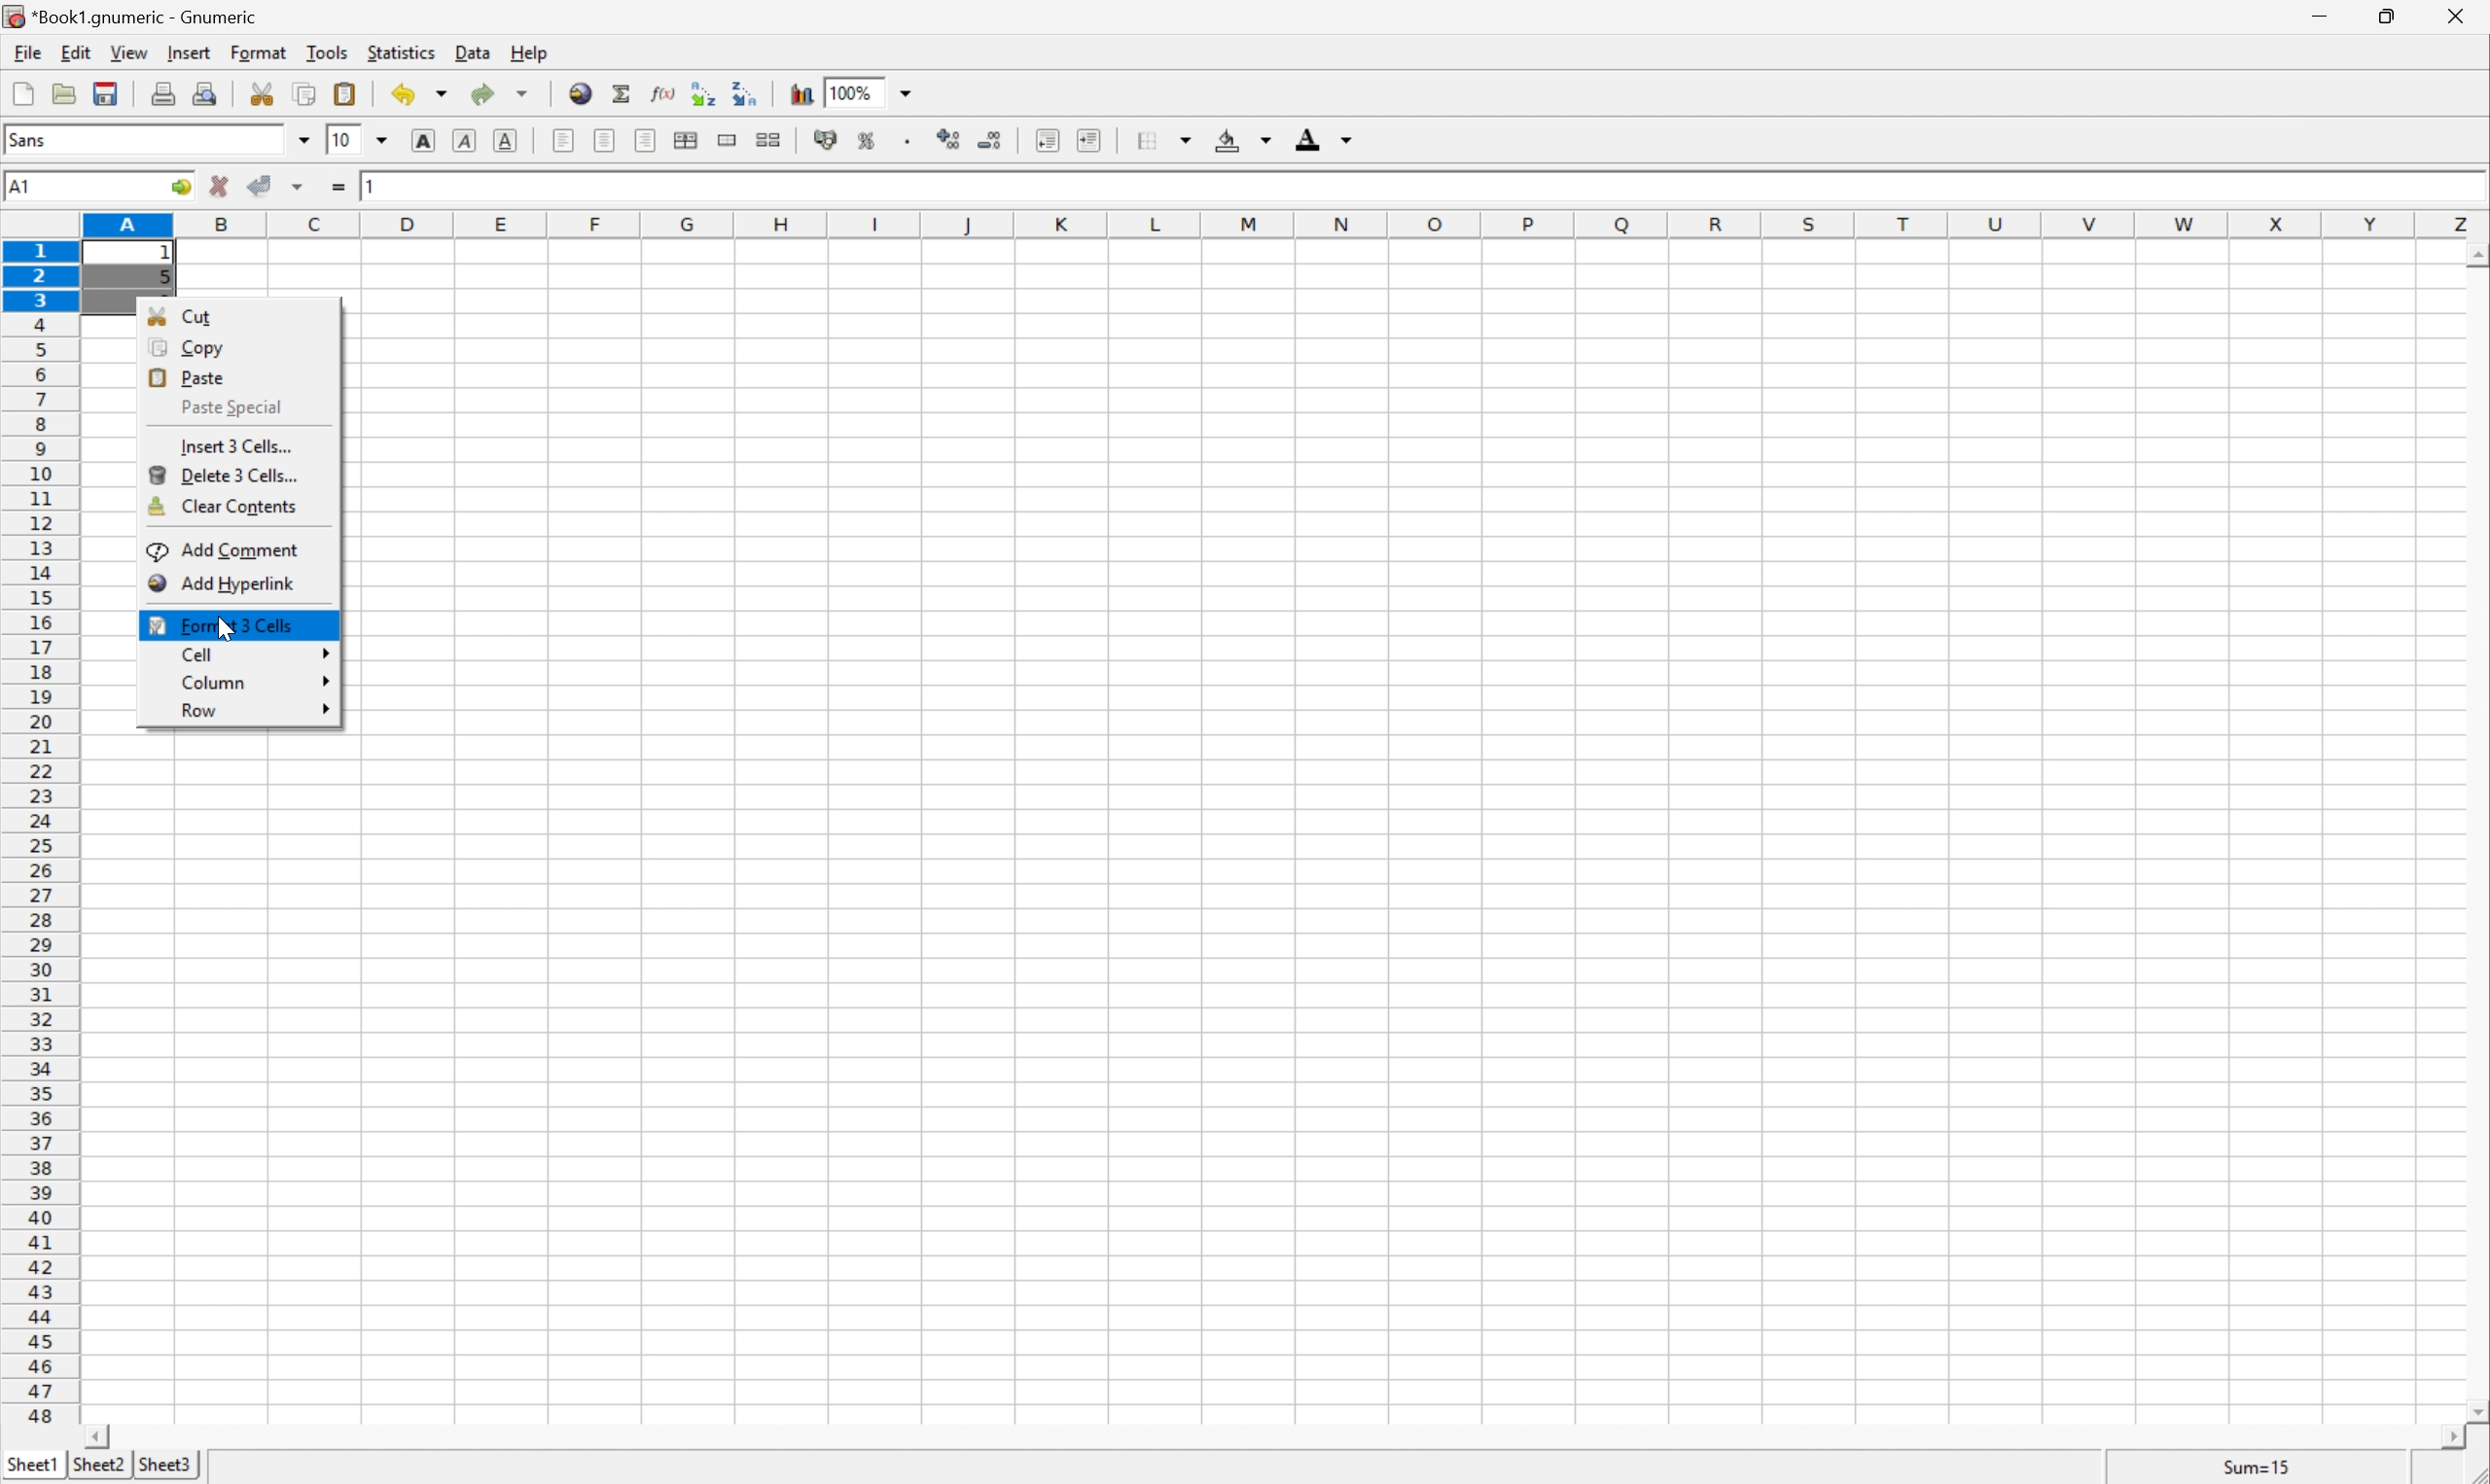  Describe the element at coordinates (911, 141) in the screenshot. I see `Set the format of the selected cells to include a thousands separator` at that location.